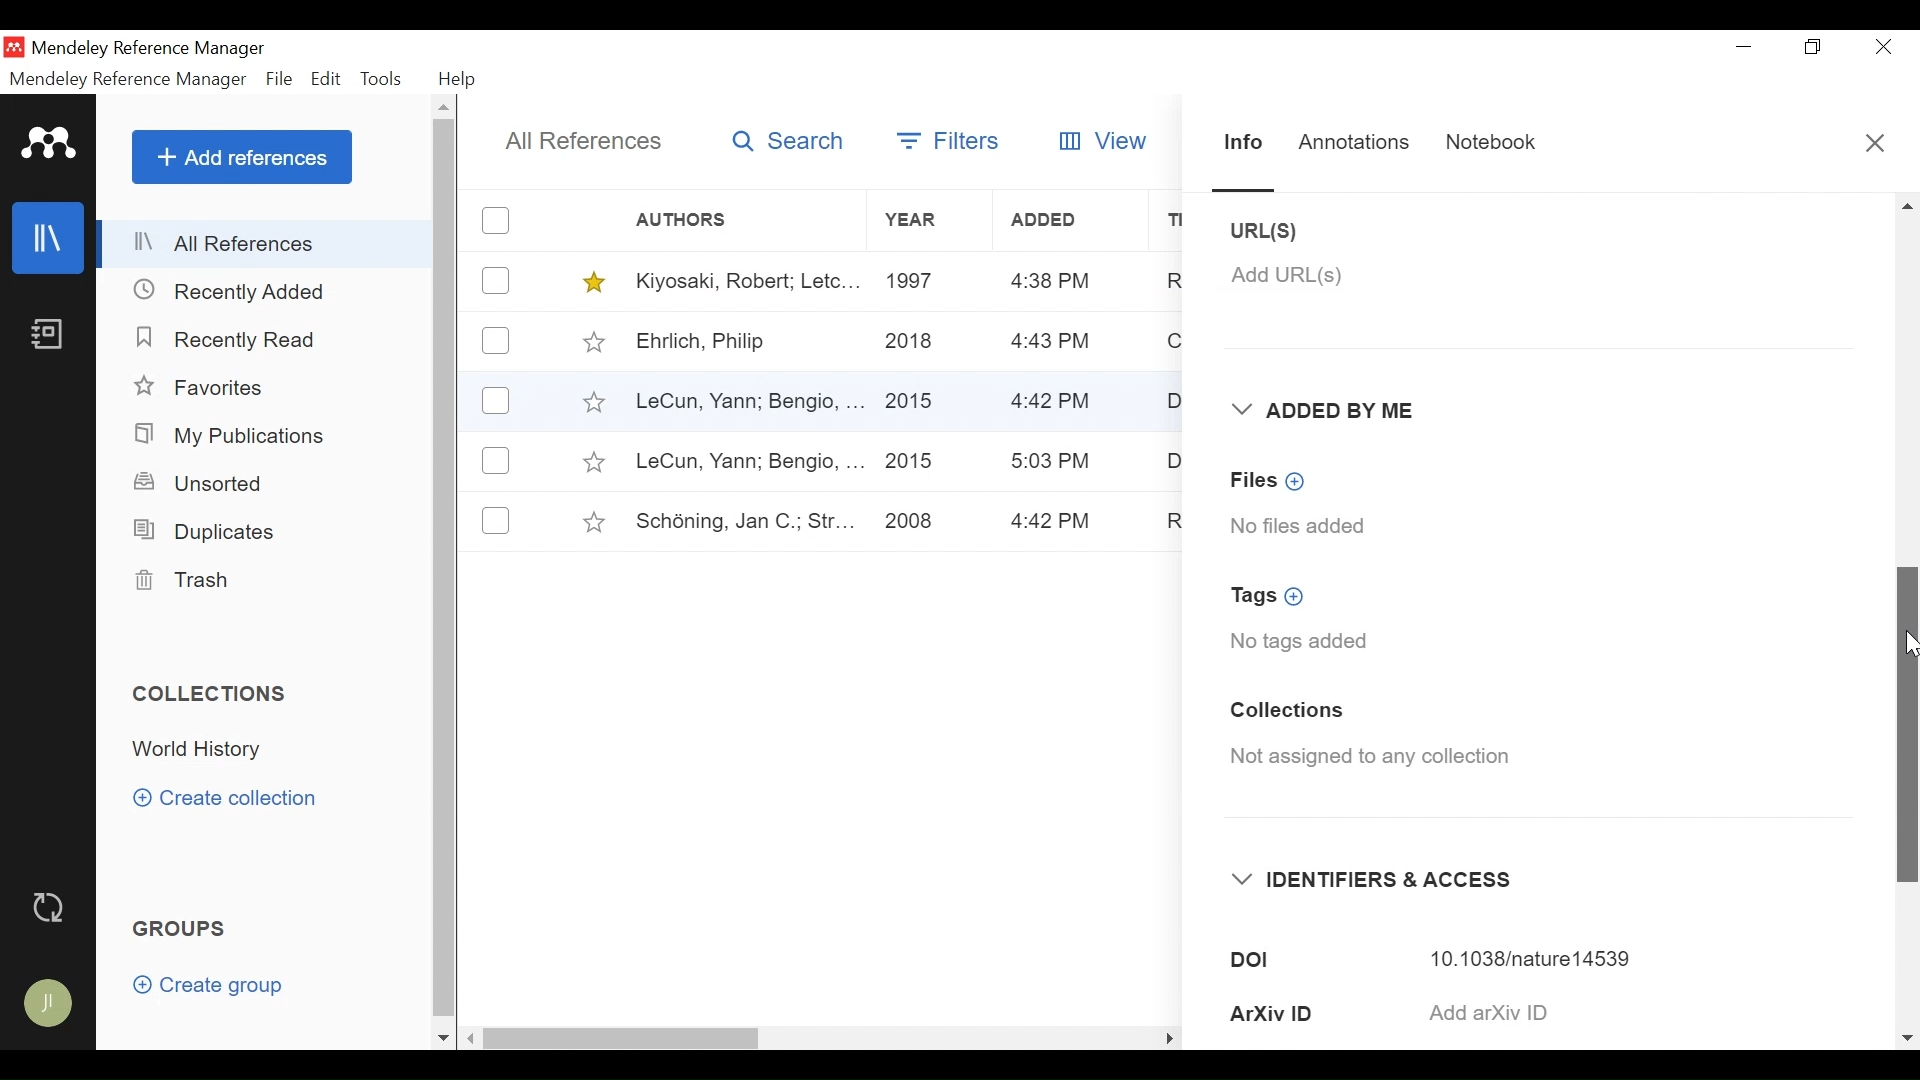 The width and height of the screenshot is (1920, 1080). Describe the element at coordinates (1308, 1013) in the screenshot. I see `ArXiv ID` at that location.